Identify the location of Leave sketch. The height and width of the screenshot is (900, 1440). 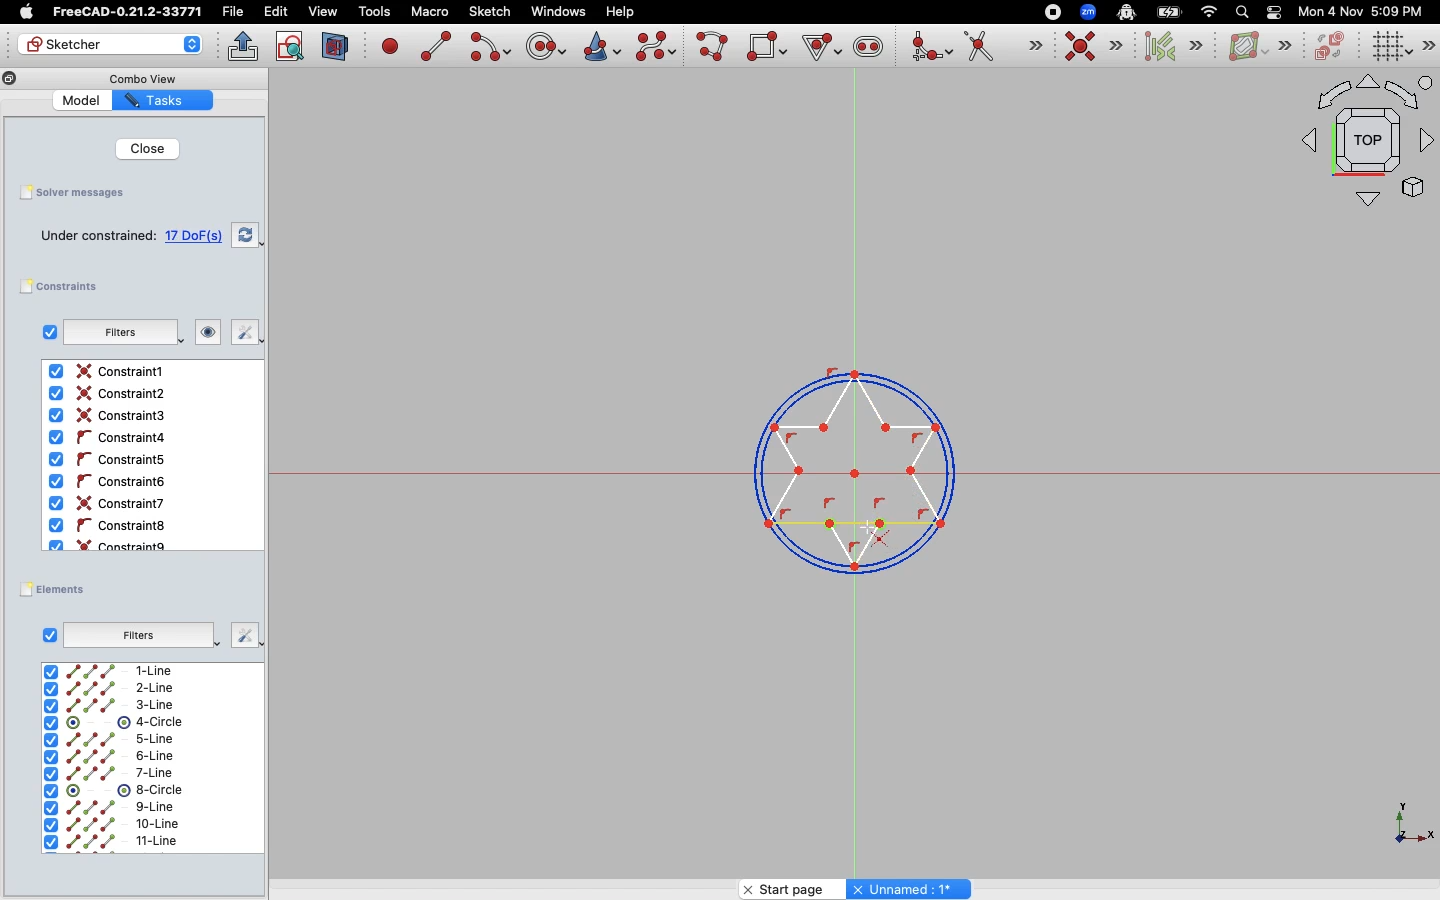
(244, 46).